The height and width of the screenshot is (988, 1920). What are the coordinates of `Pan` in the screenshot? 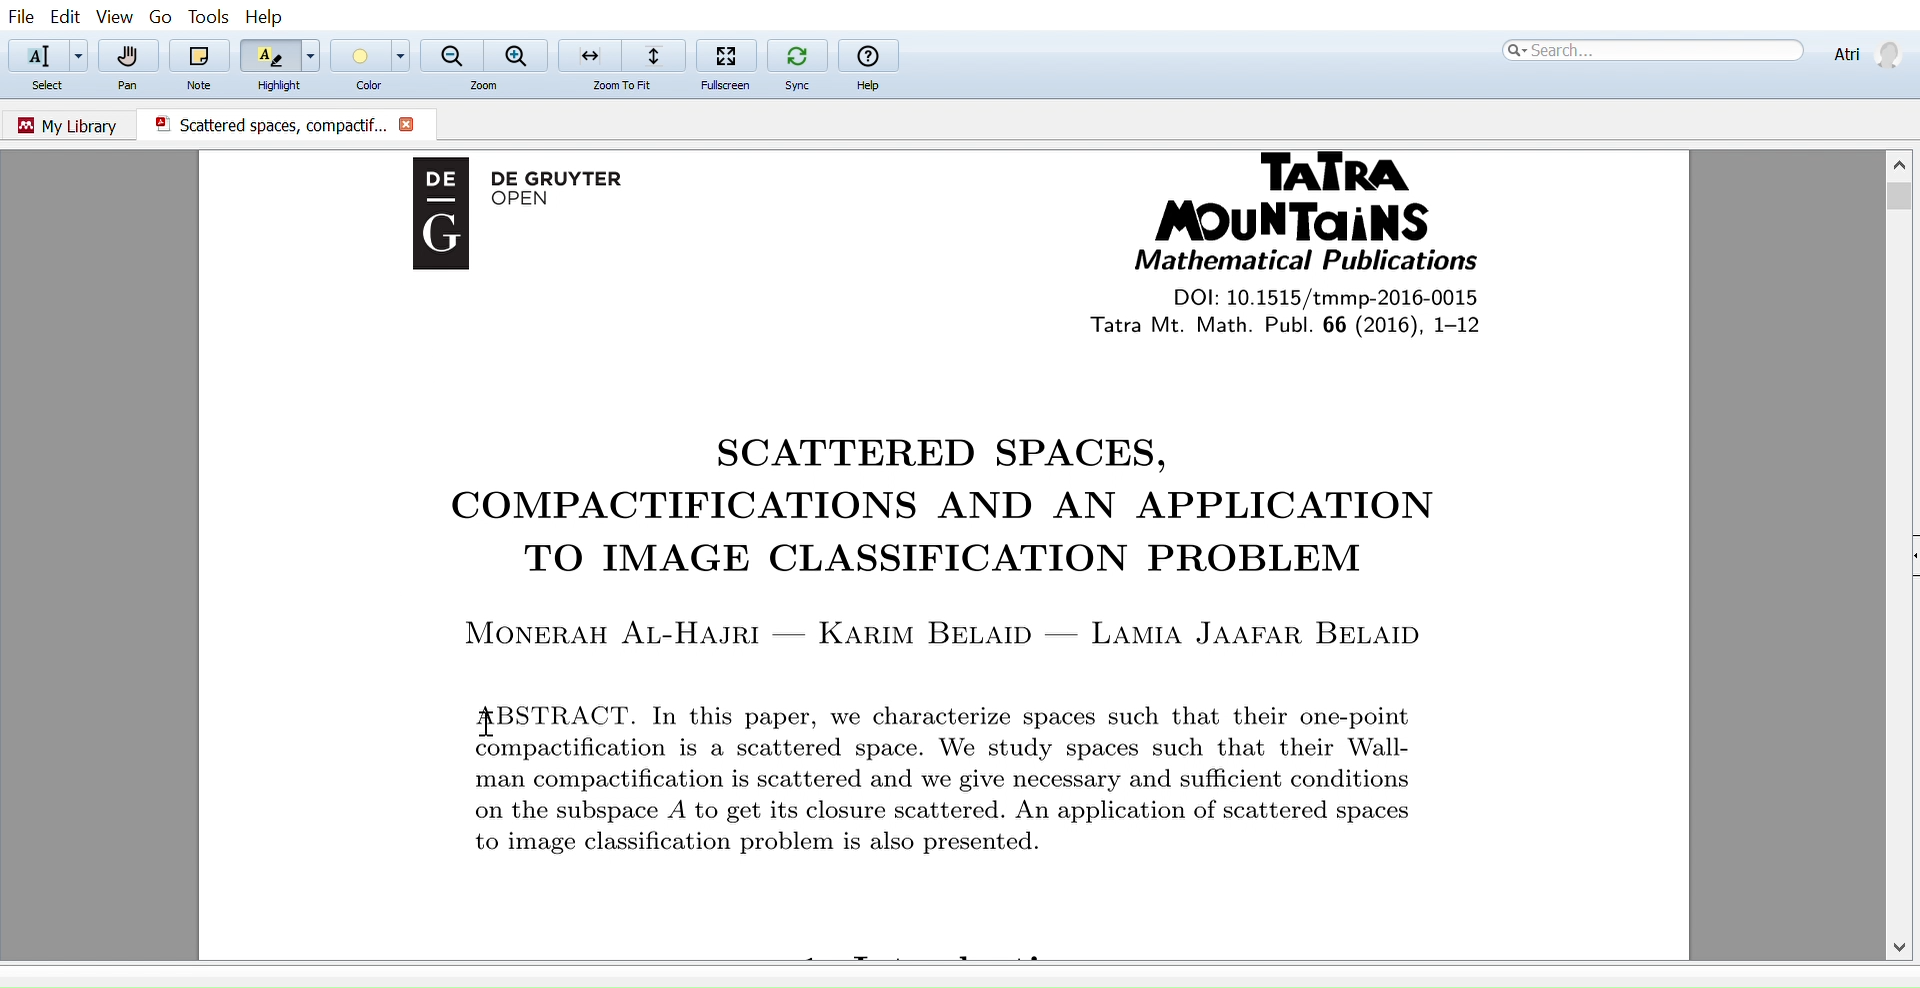 It's located at (131, 56).